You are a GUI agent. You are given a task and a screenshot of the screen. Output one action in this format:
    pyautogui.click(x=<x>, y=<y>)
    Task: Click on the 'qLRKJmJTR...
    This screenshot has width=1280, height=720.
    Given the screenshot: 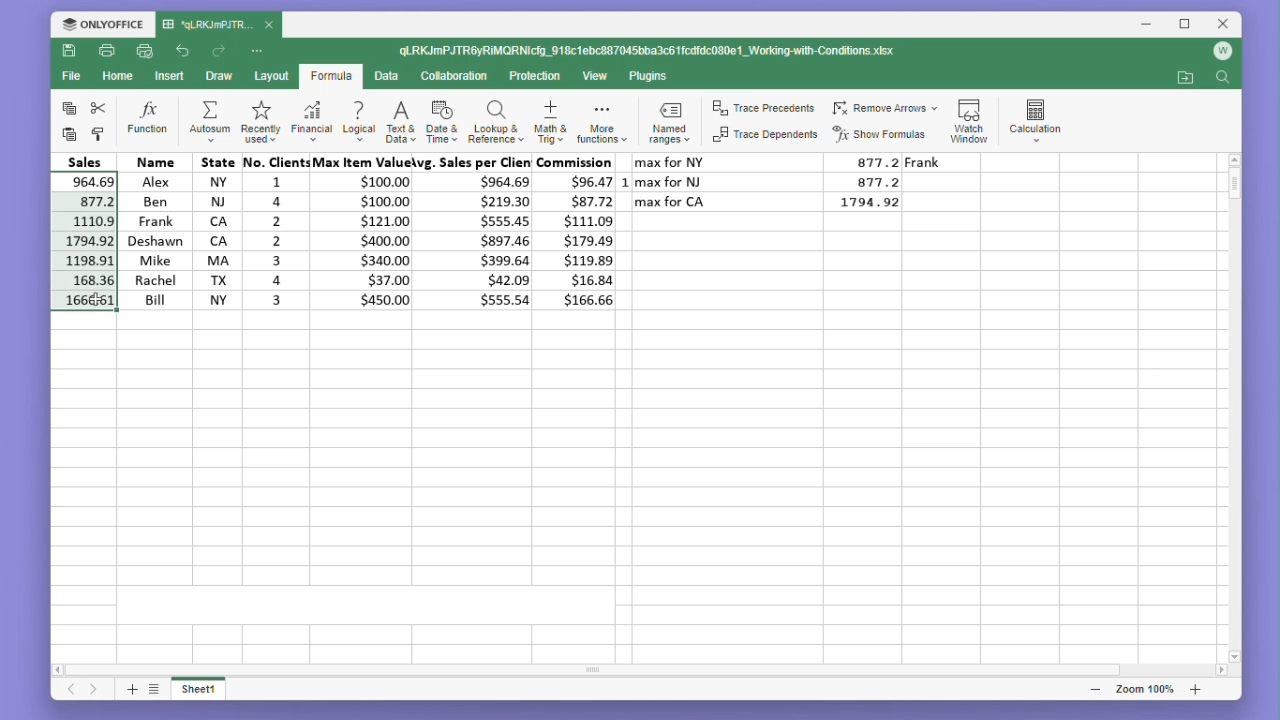 What is the action you would take?
    pyautogui.click(x=206, y=25)
    